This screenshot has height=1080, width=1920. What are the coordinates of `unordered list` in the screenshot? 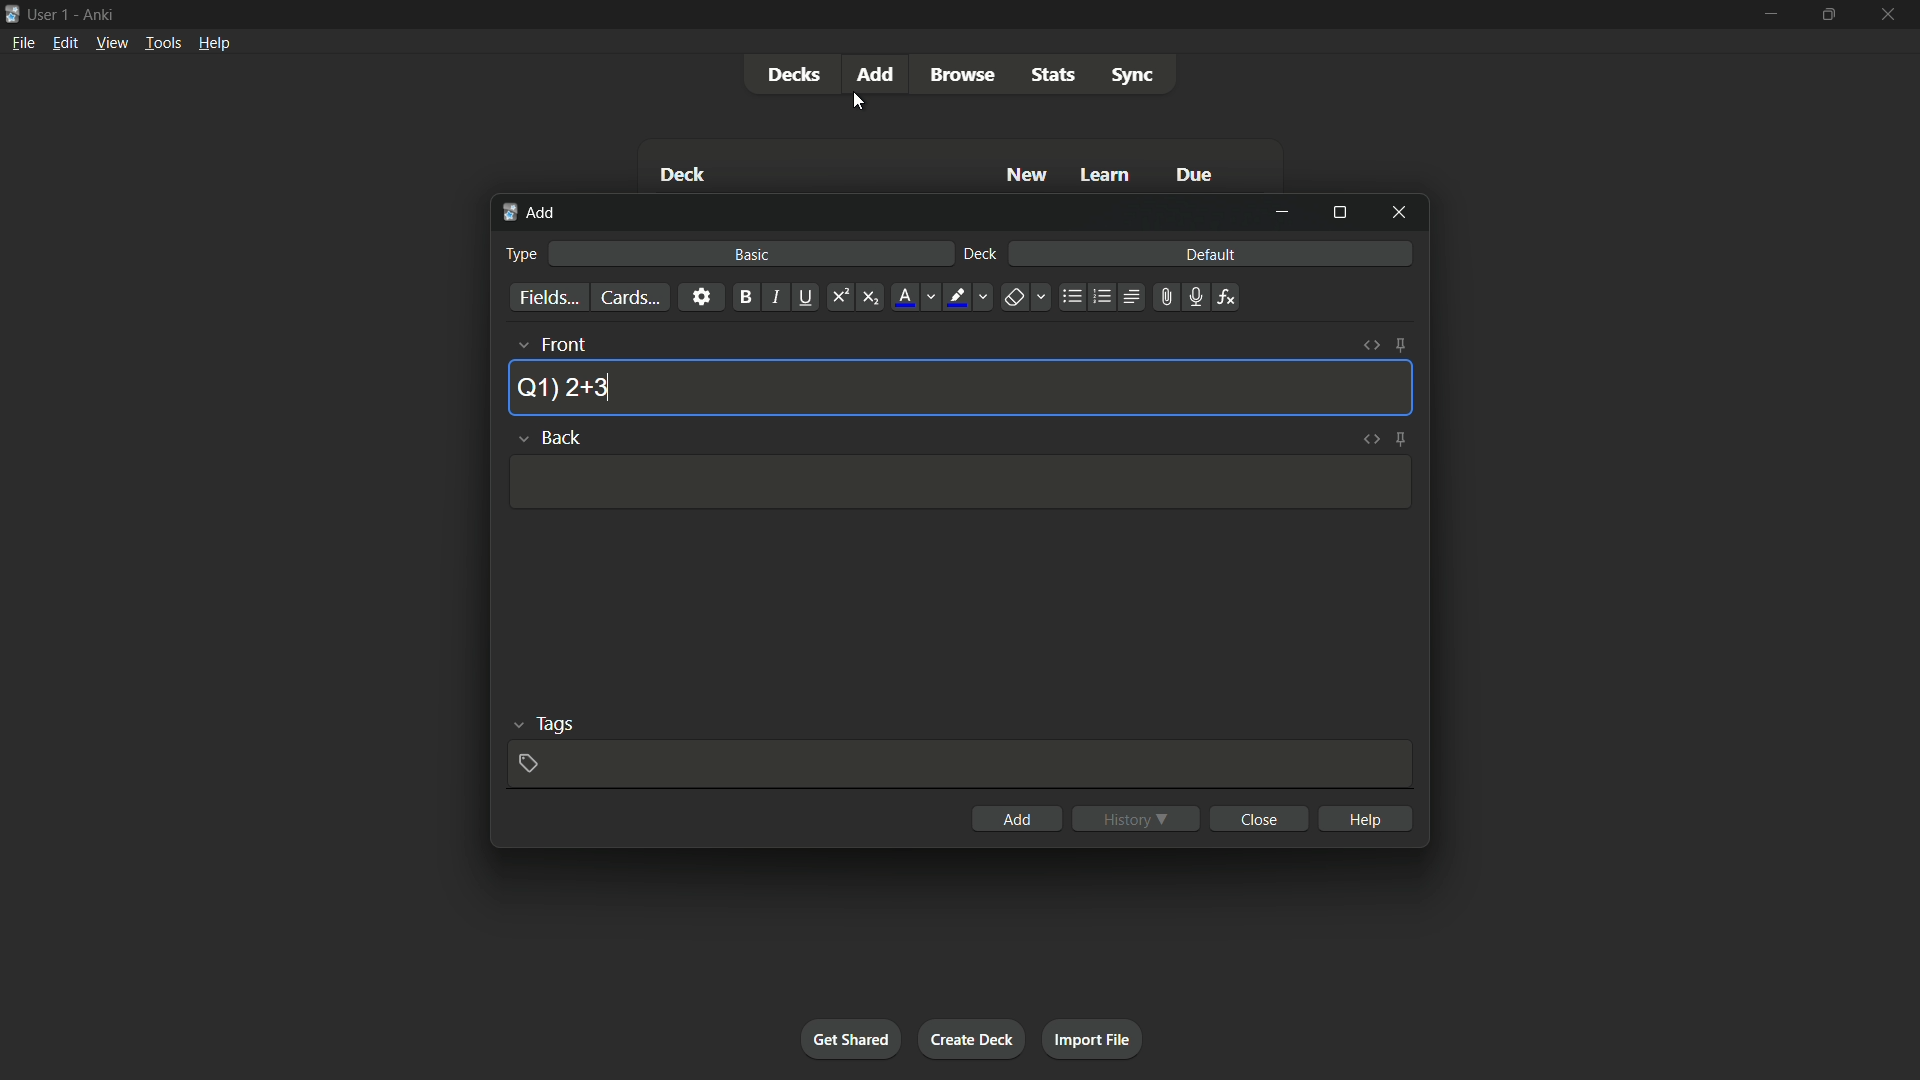 It's located at (1071, 297).